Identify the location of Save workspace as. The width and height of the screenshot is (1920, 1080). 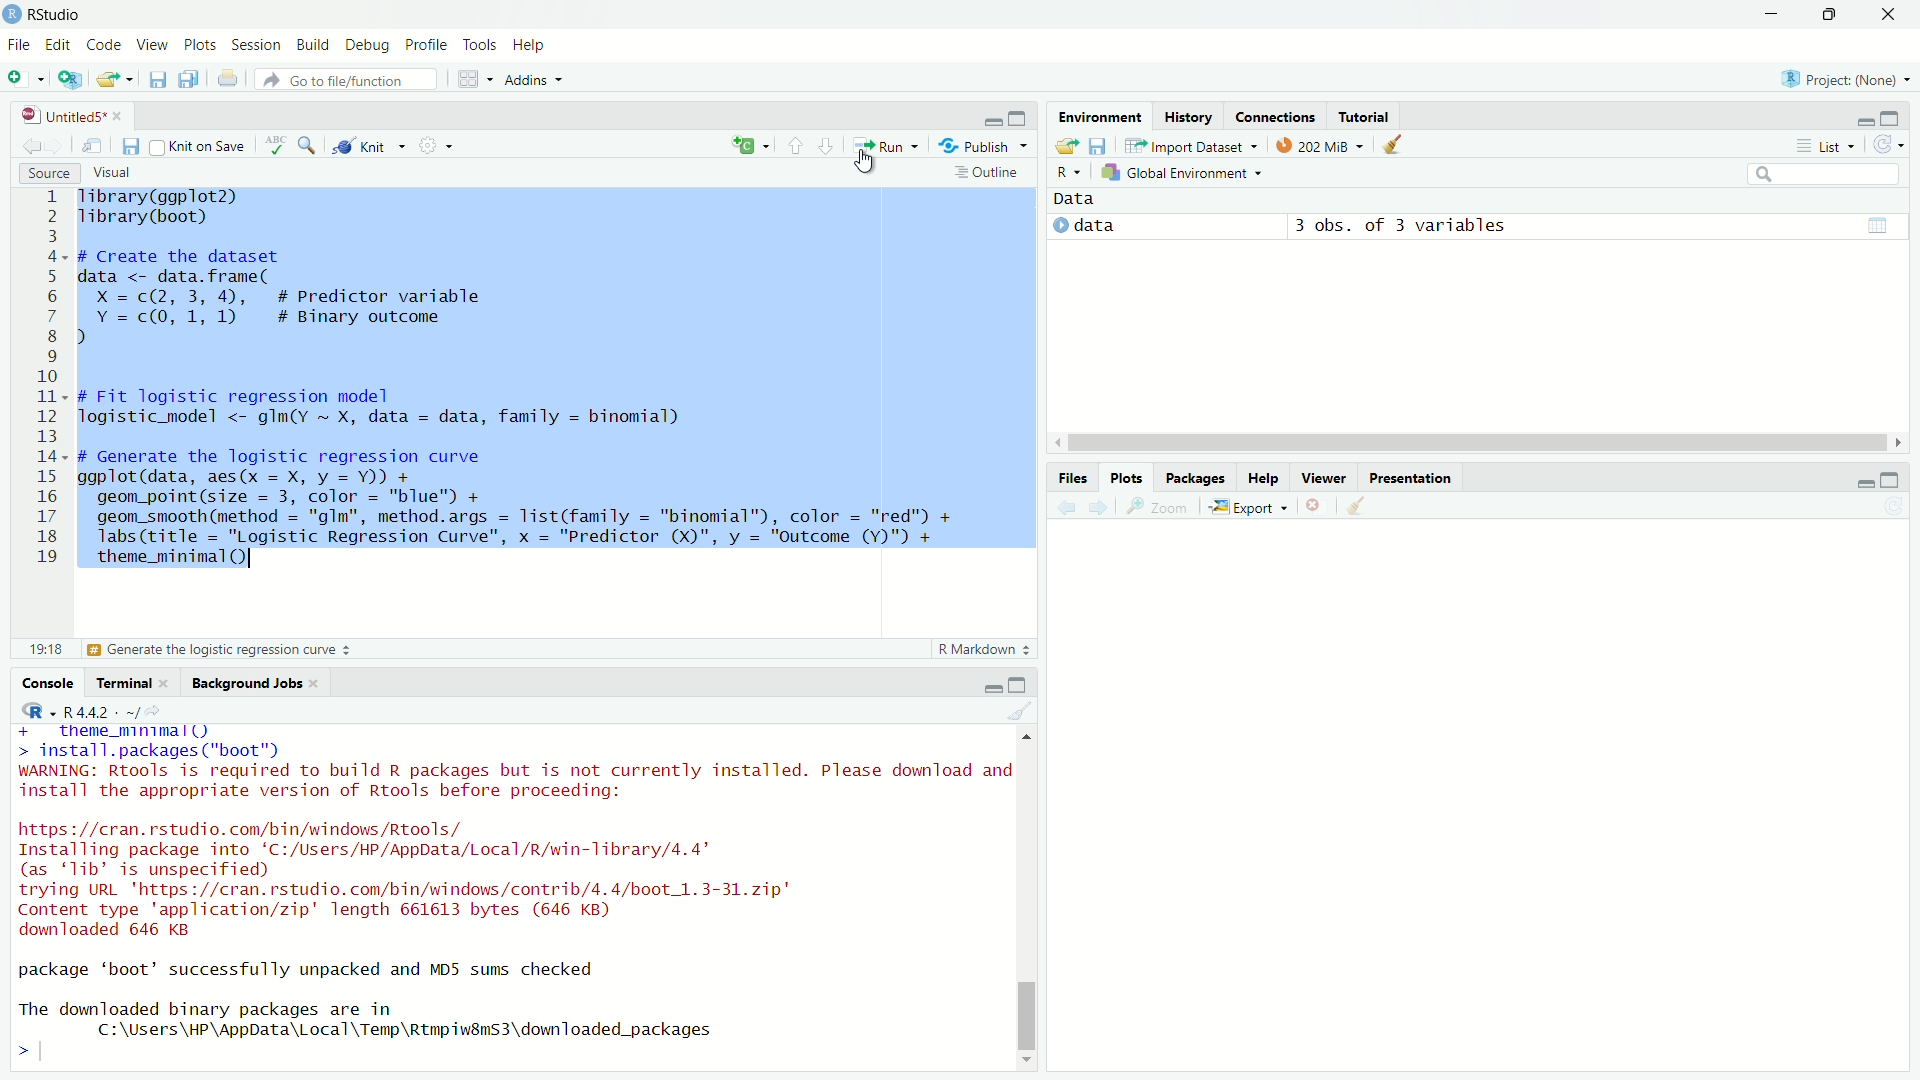
(1099, 146).